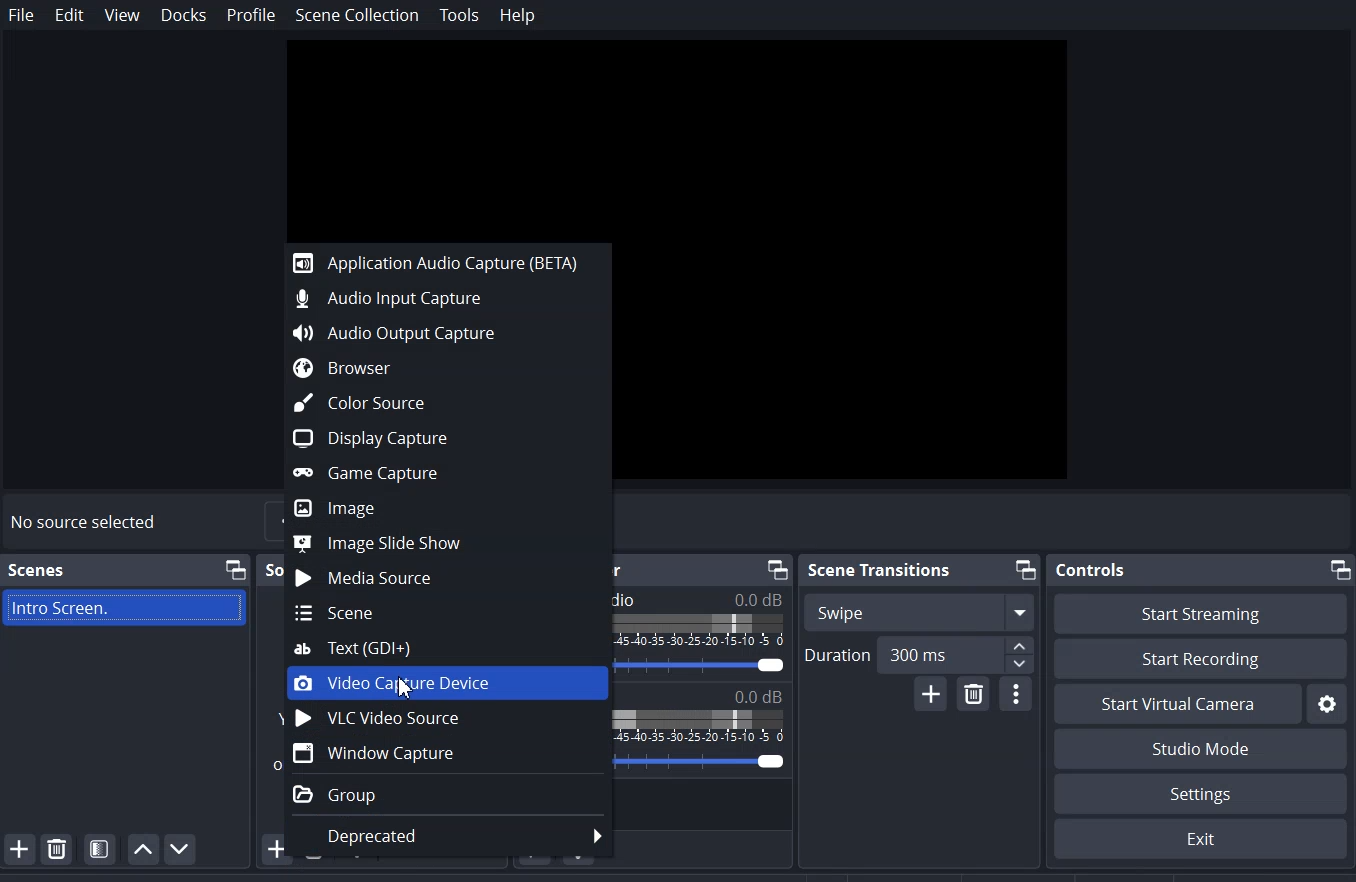 This screenshot has height=882, width=1356. Describe the element at coordinates (437, 577) in the screenshot. I see `Media Source` at that location.